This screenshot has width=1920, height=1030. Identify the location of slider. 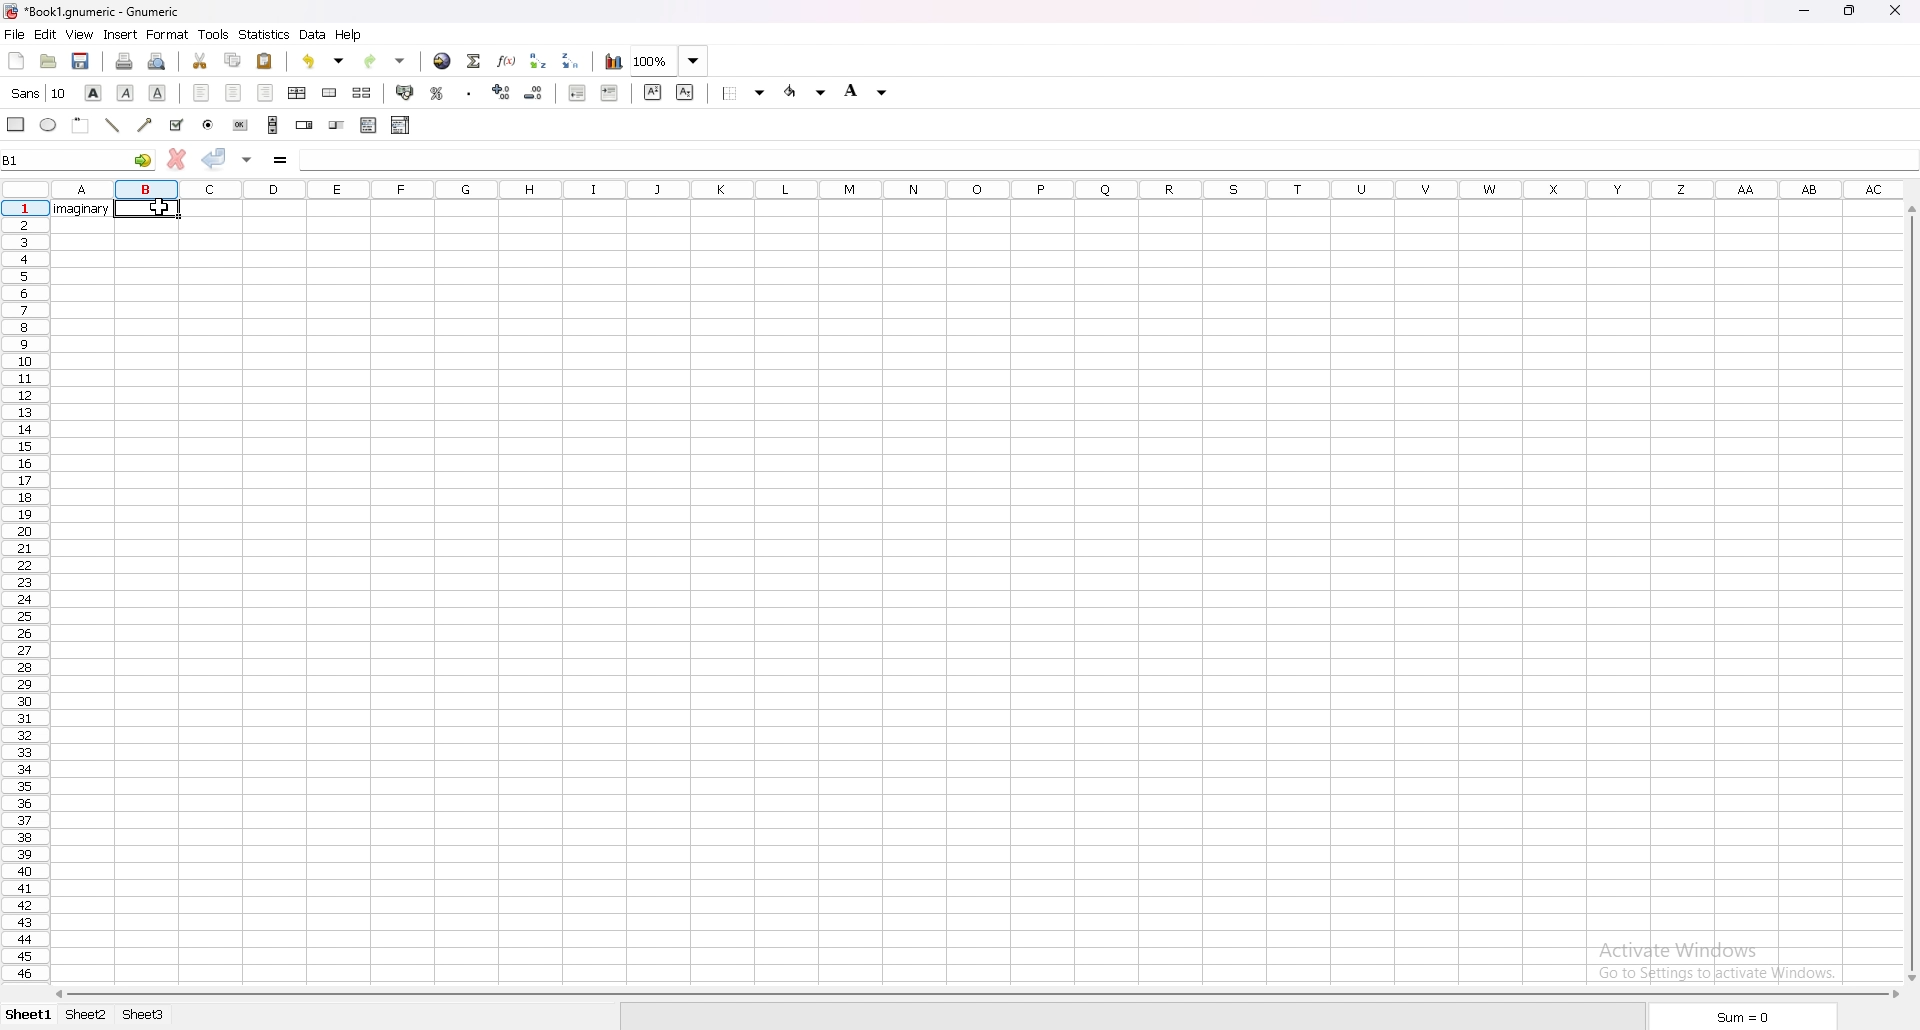
(338, 125).